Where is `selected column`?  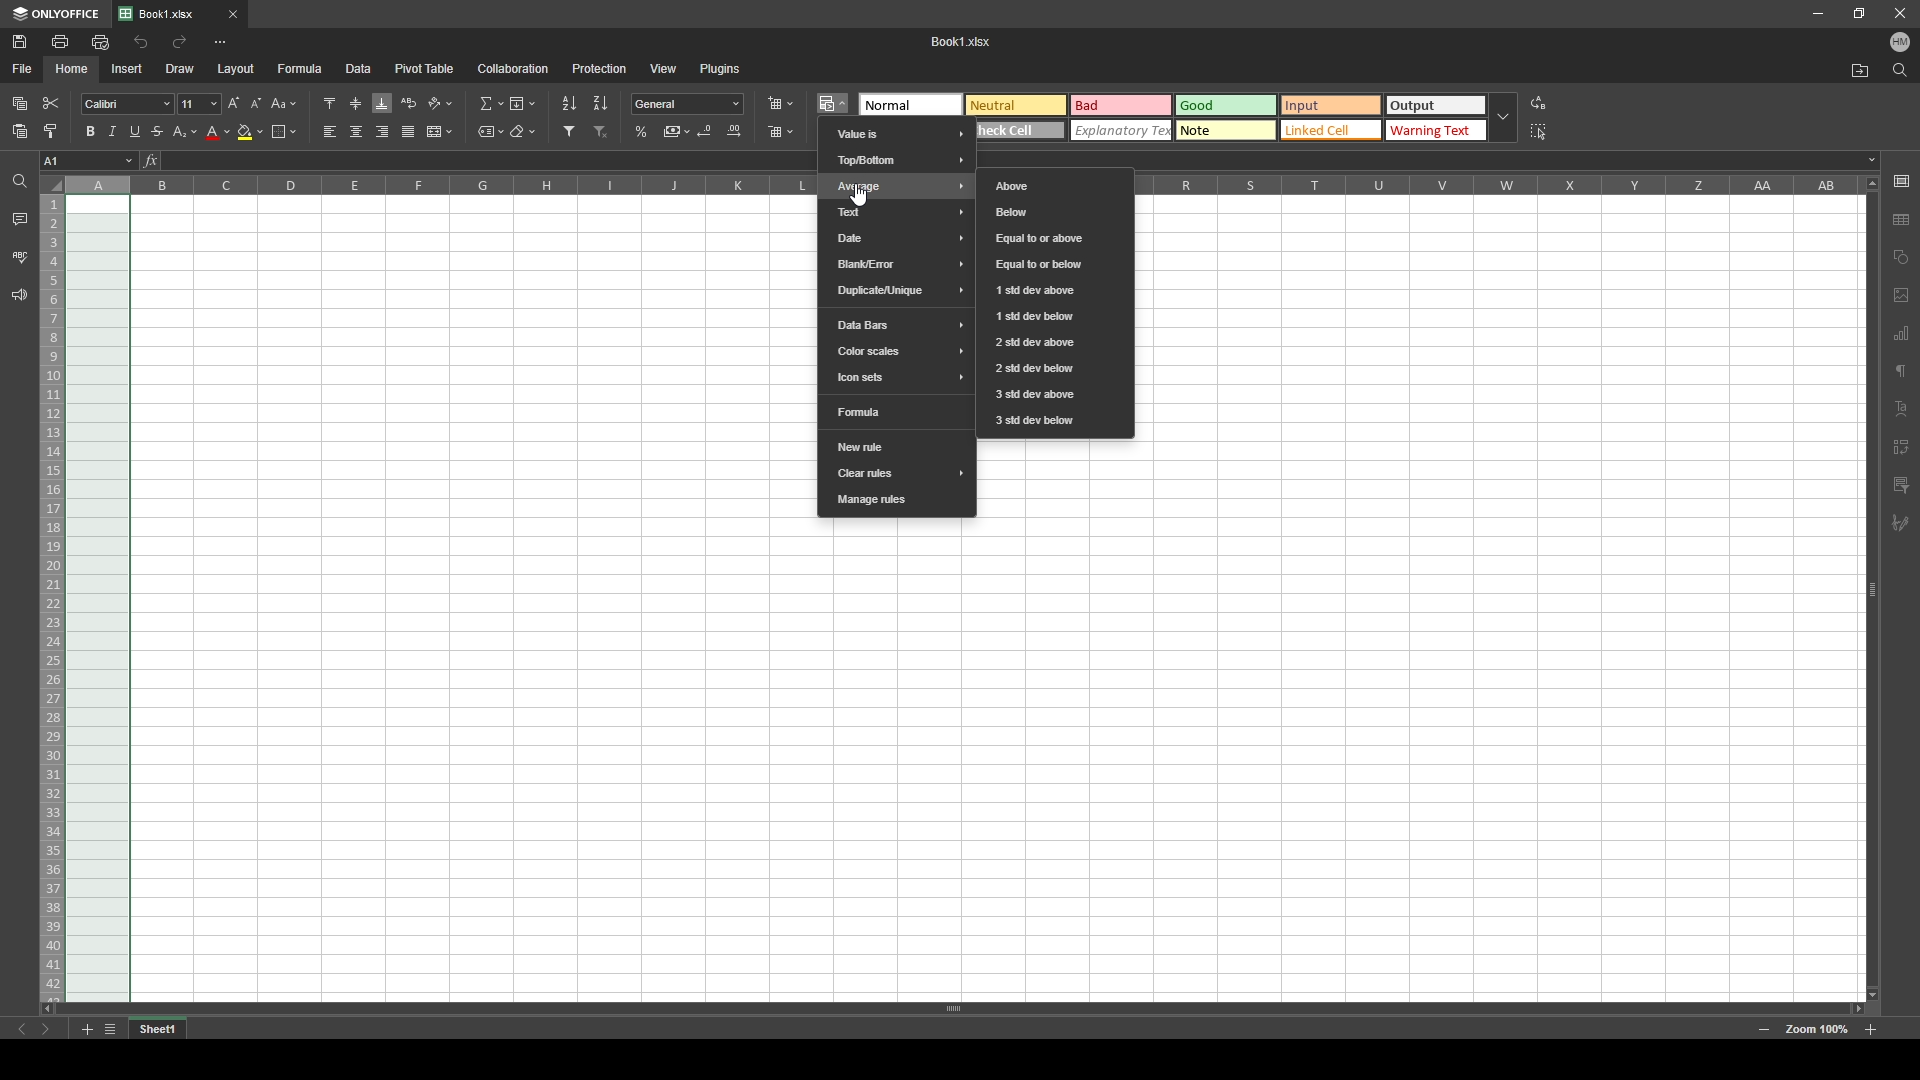 selected column is located at coordinates (98, 185).